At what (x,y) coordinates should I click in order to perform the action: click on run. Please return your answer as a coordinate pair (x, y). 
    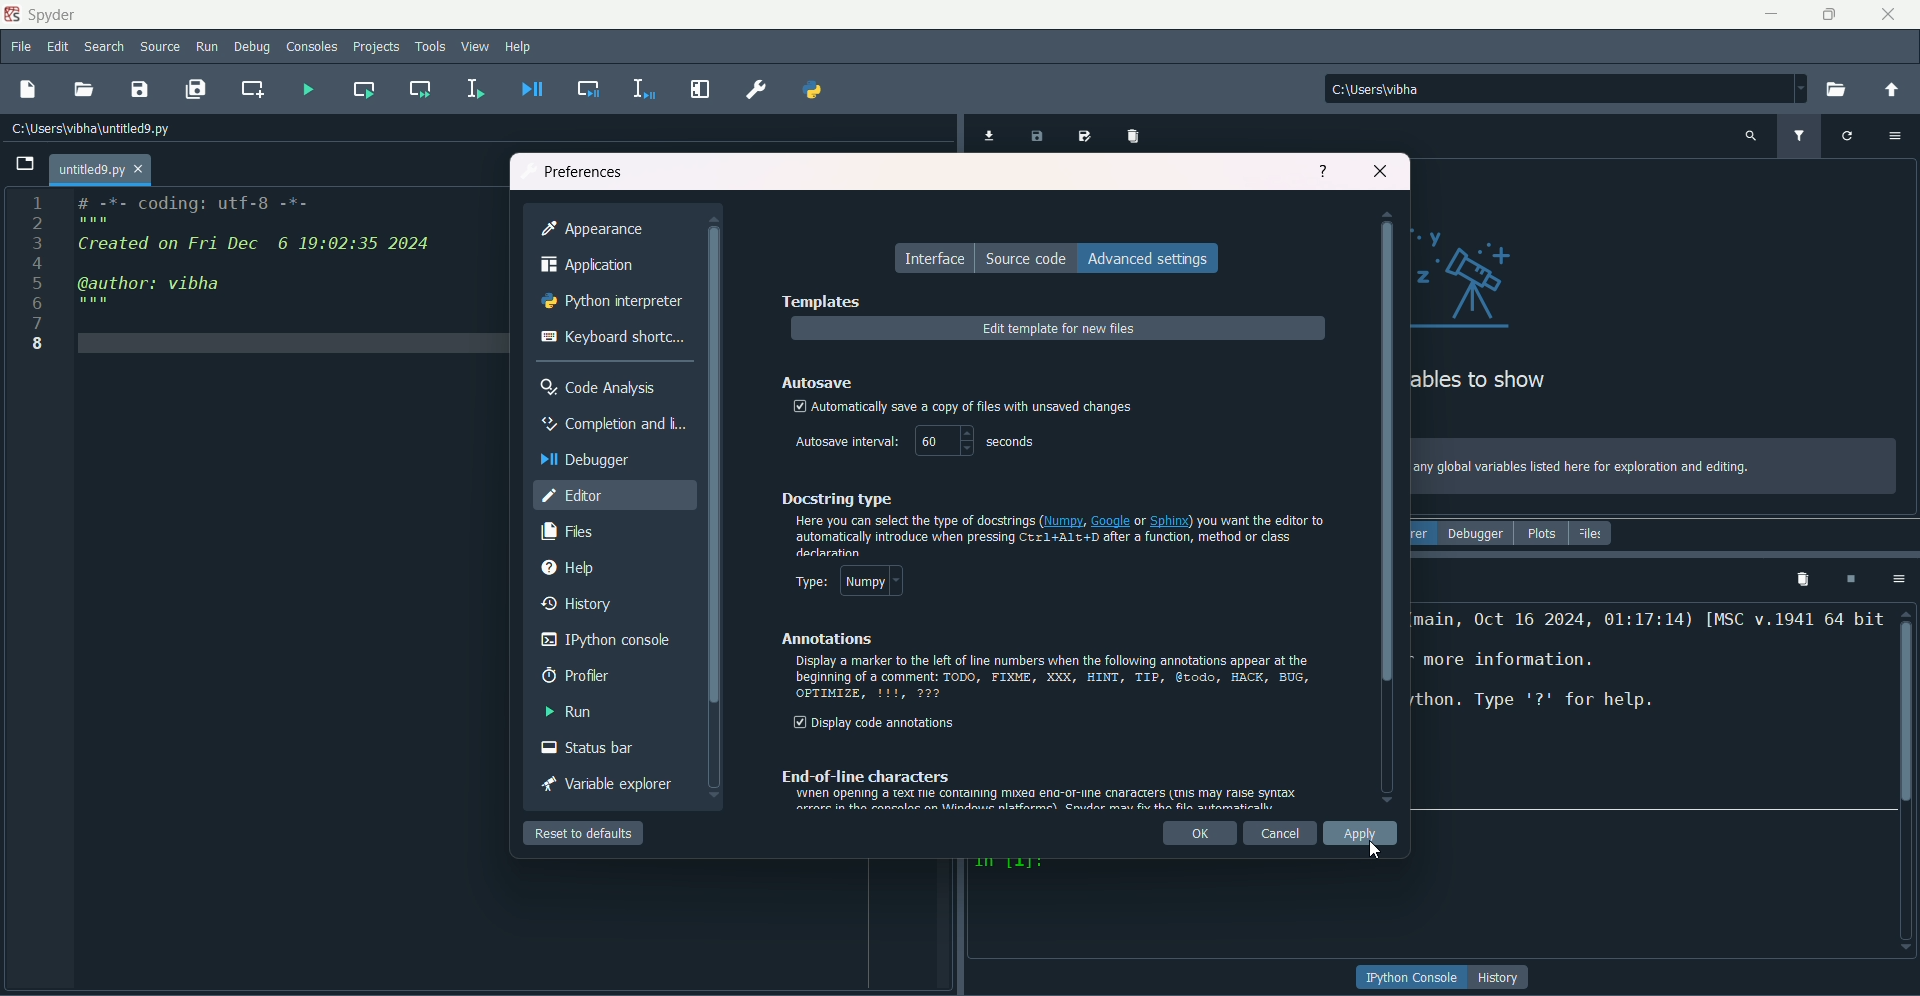
    Looking at the image, I should click on (572, 712).